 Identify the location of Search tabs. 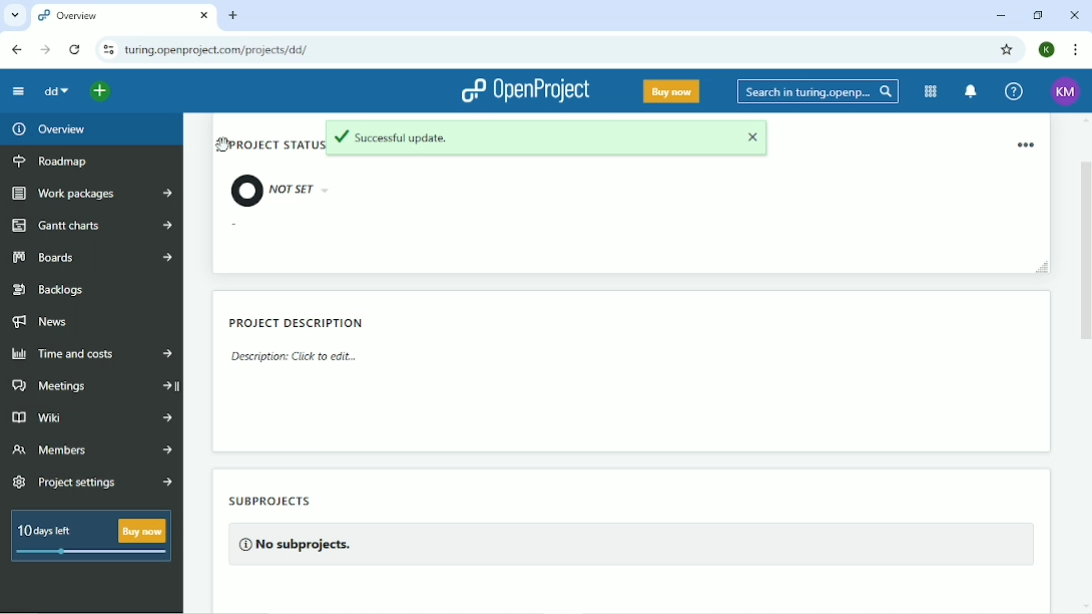
(14, 14).